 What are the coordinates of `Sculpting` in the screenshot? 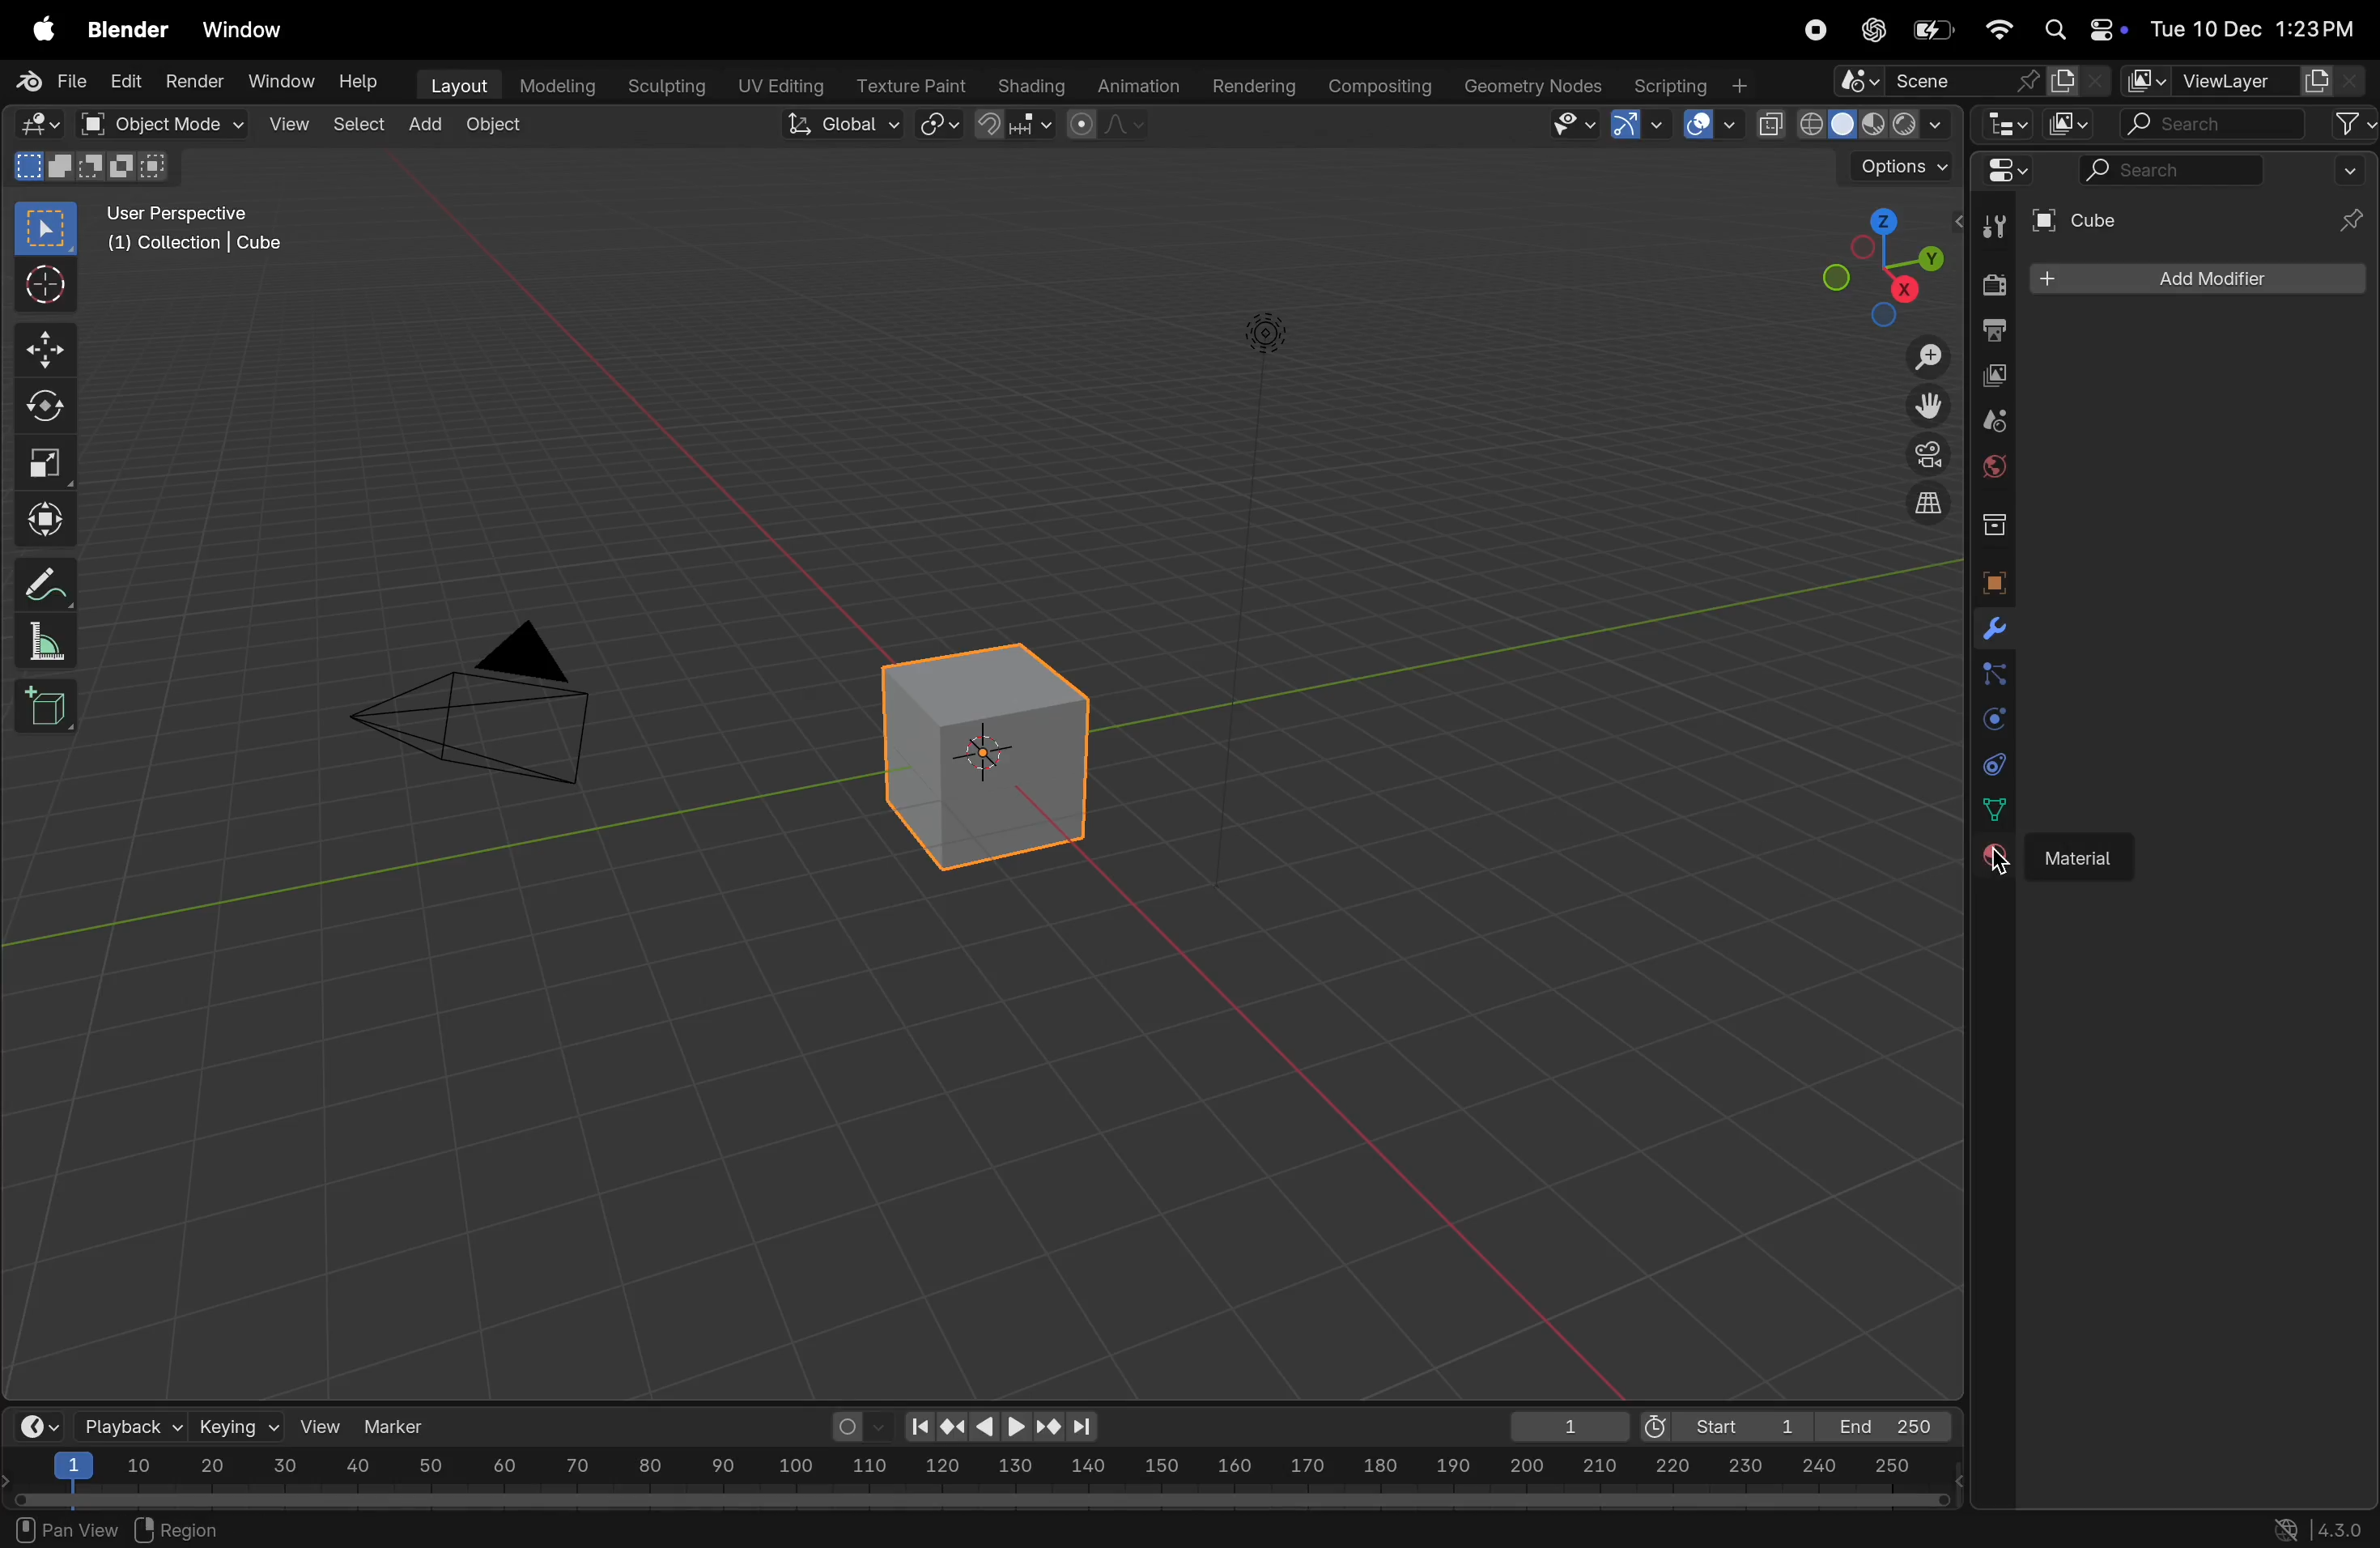 It's located at (658, 81).